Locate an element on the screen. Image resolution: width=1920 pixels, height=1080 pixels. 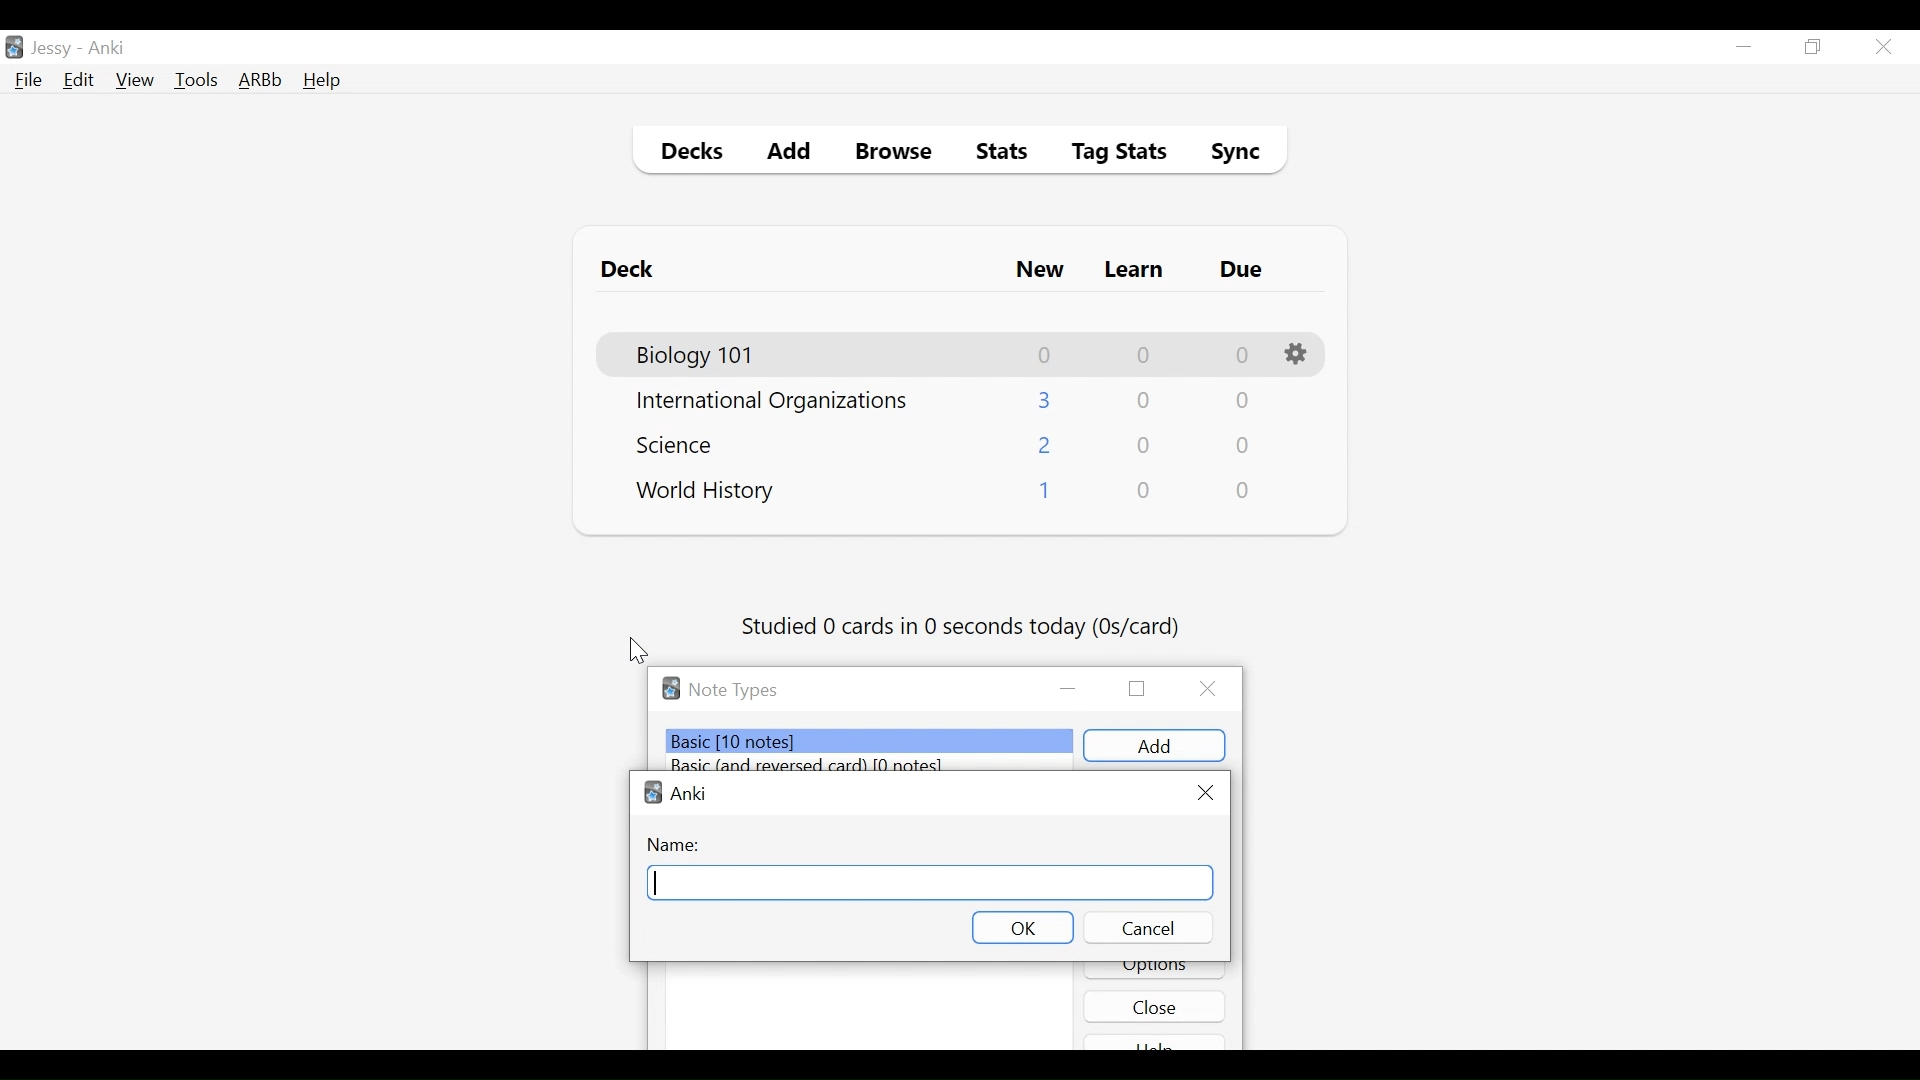
Name is located at coordinates (677, 844).